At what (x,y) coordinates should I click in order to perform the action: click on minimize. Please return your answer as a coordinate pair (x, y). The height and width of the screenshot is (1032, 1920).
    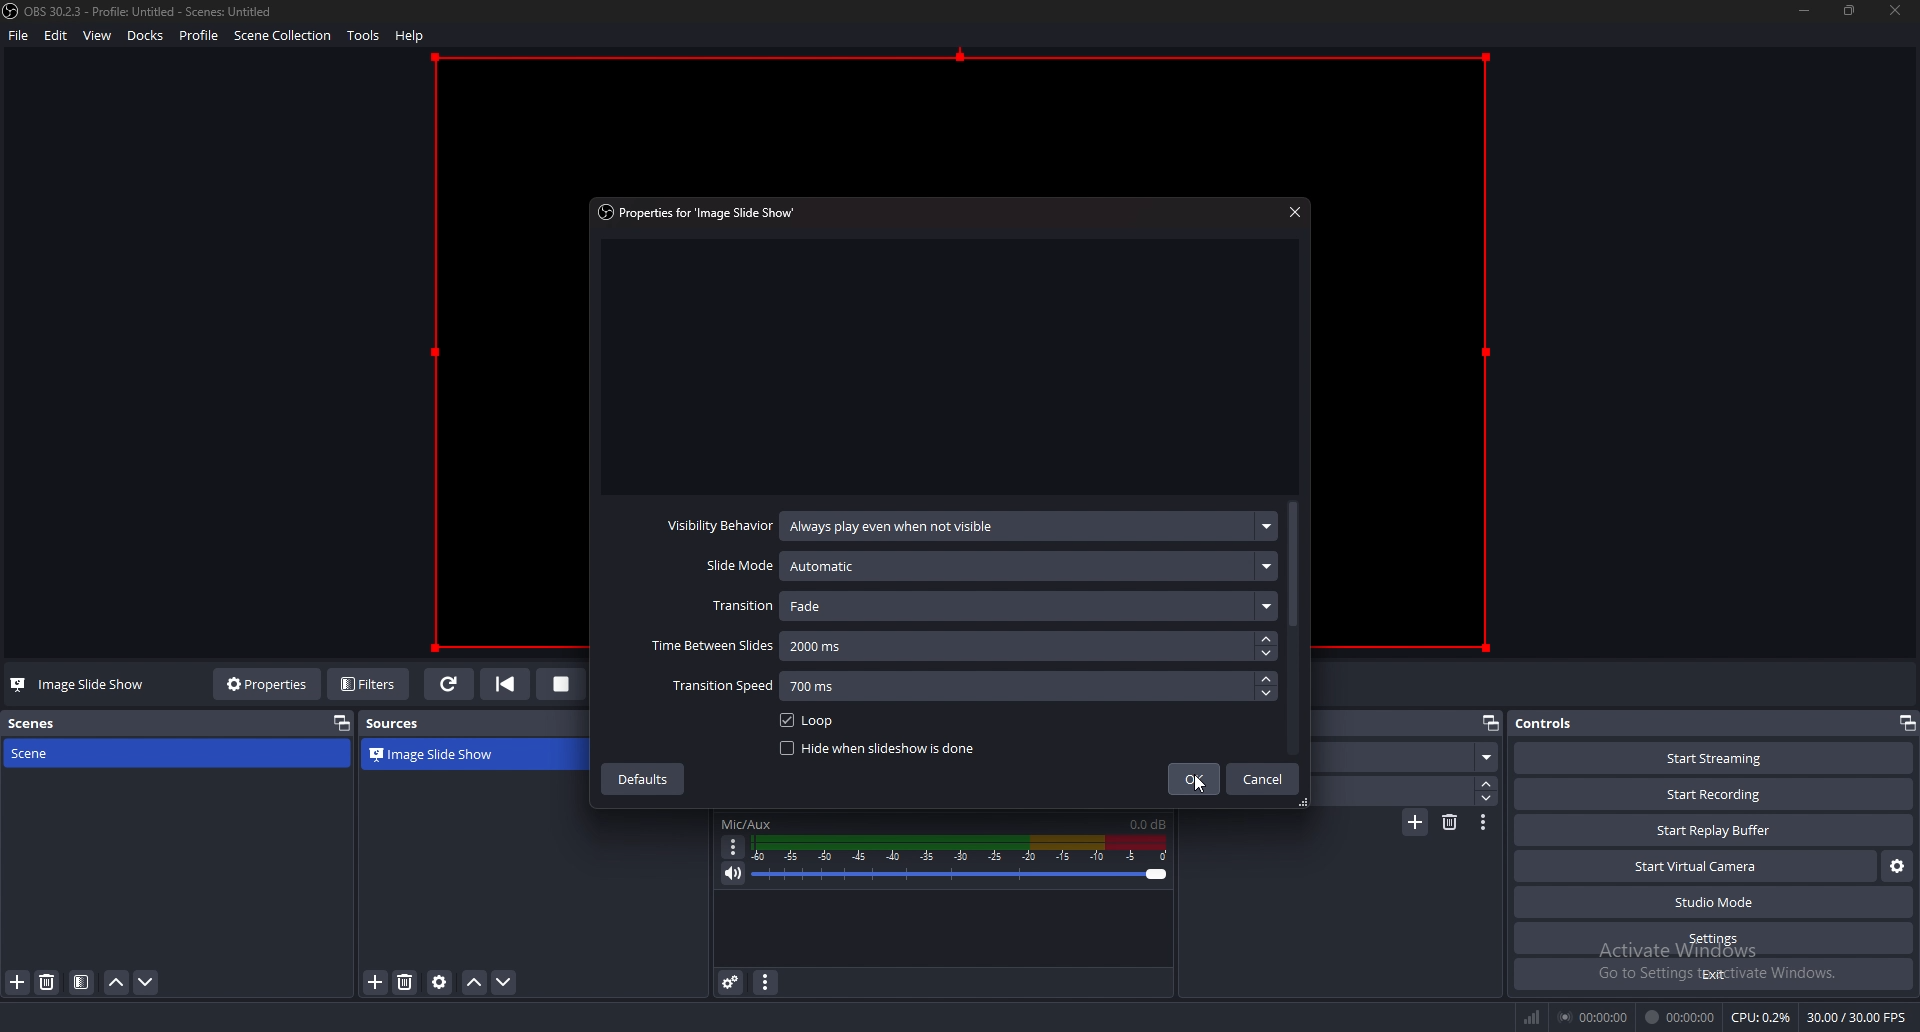
    Looking at the image, I should click on (1806, 11).